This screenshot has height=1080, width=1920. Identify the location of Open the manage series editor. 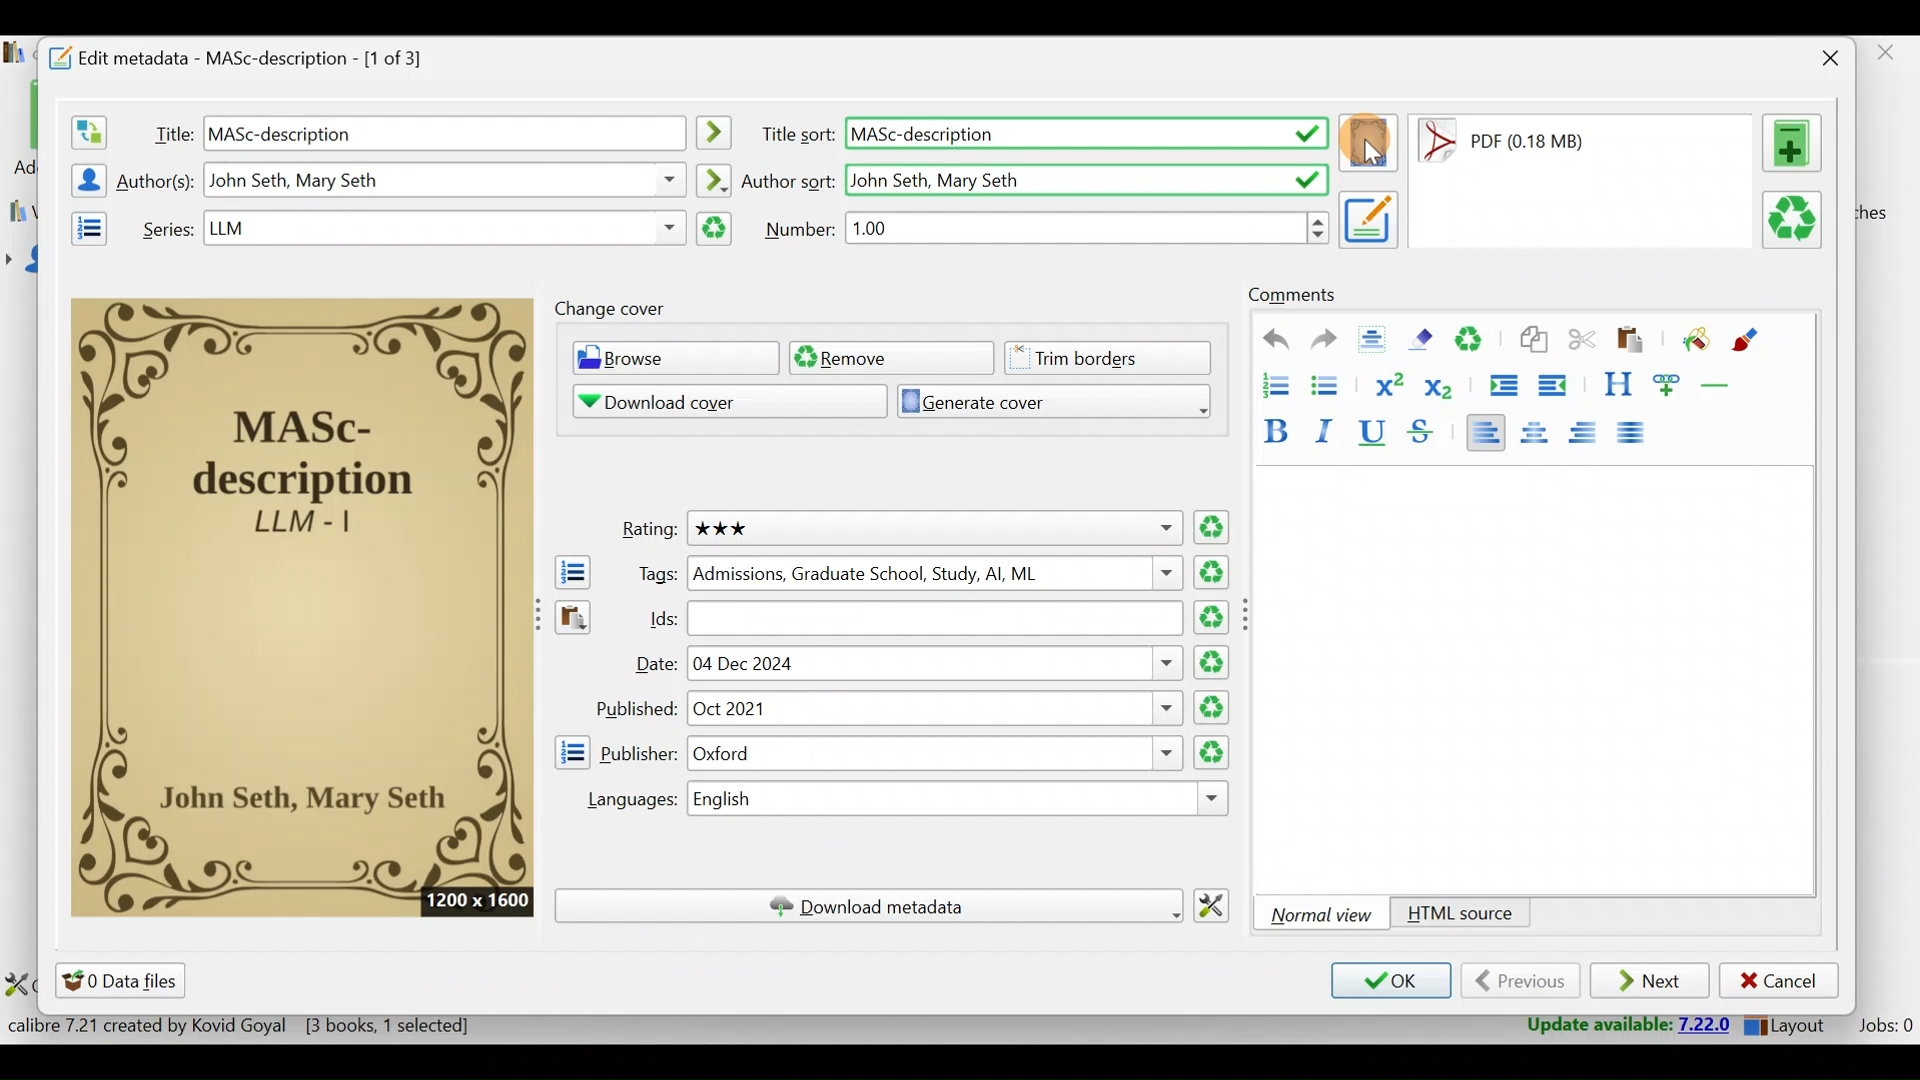
(83, 225).